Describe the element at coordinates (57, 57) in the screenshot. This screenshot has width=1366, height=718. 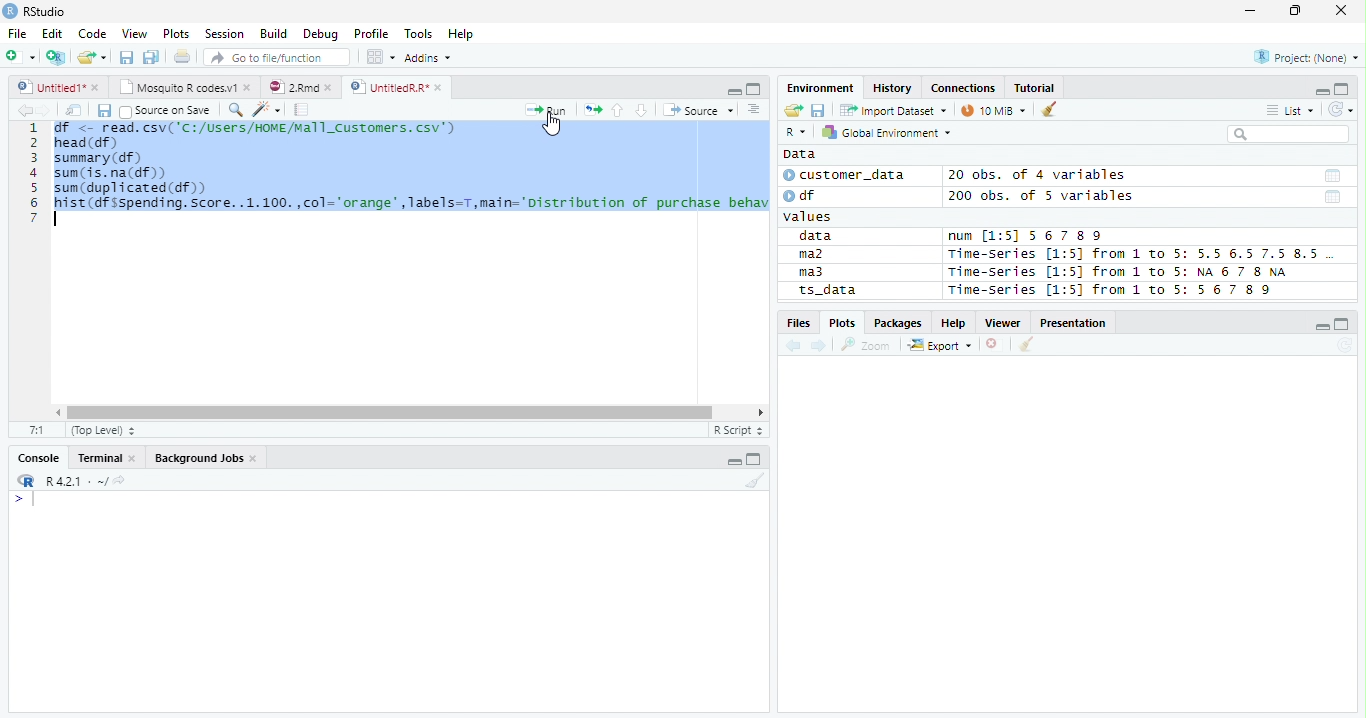
I see `Create Project` at that location.